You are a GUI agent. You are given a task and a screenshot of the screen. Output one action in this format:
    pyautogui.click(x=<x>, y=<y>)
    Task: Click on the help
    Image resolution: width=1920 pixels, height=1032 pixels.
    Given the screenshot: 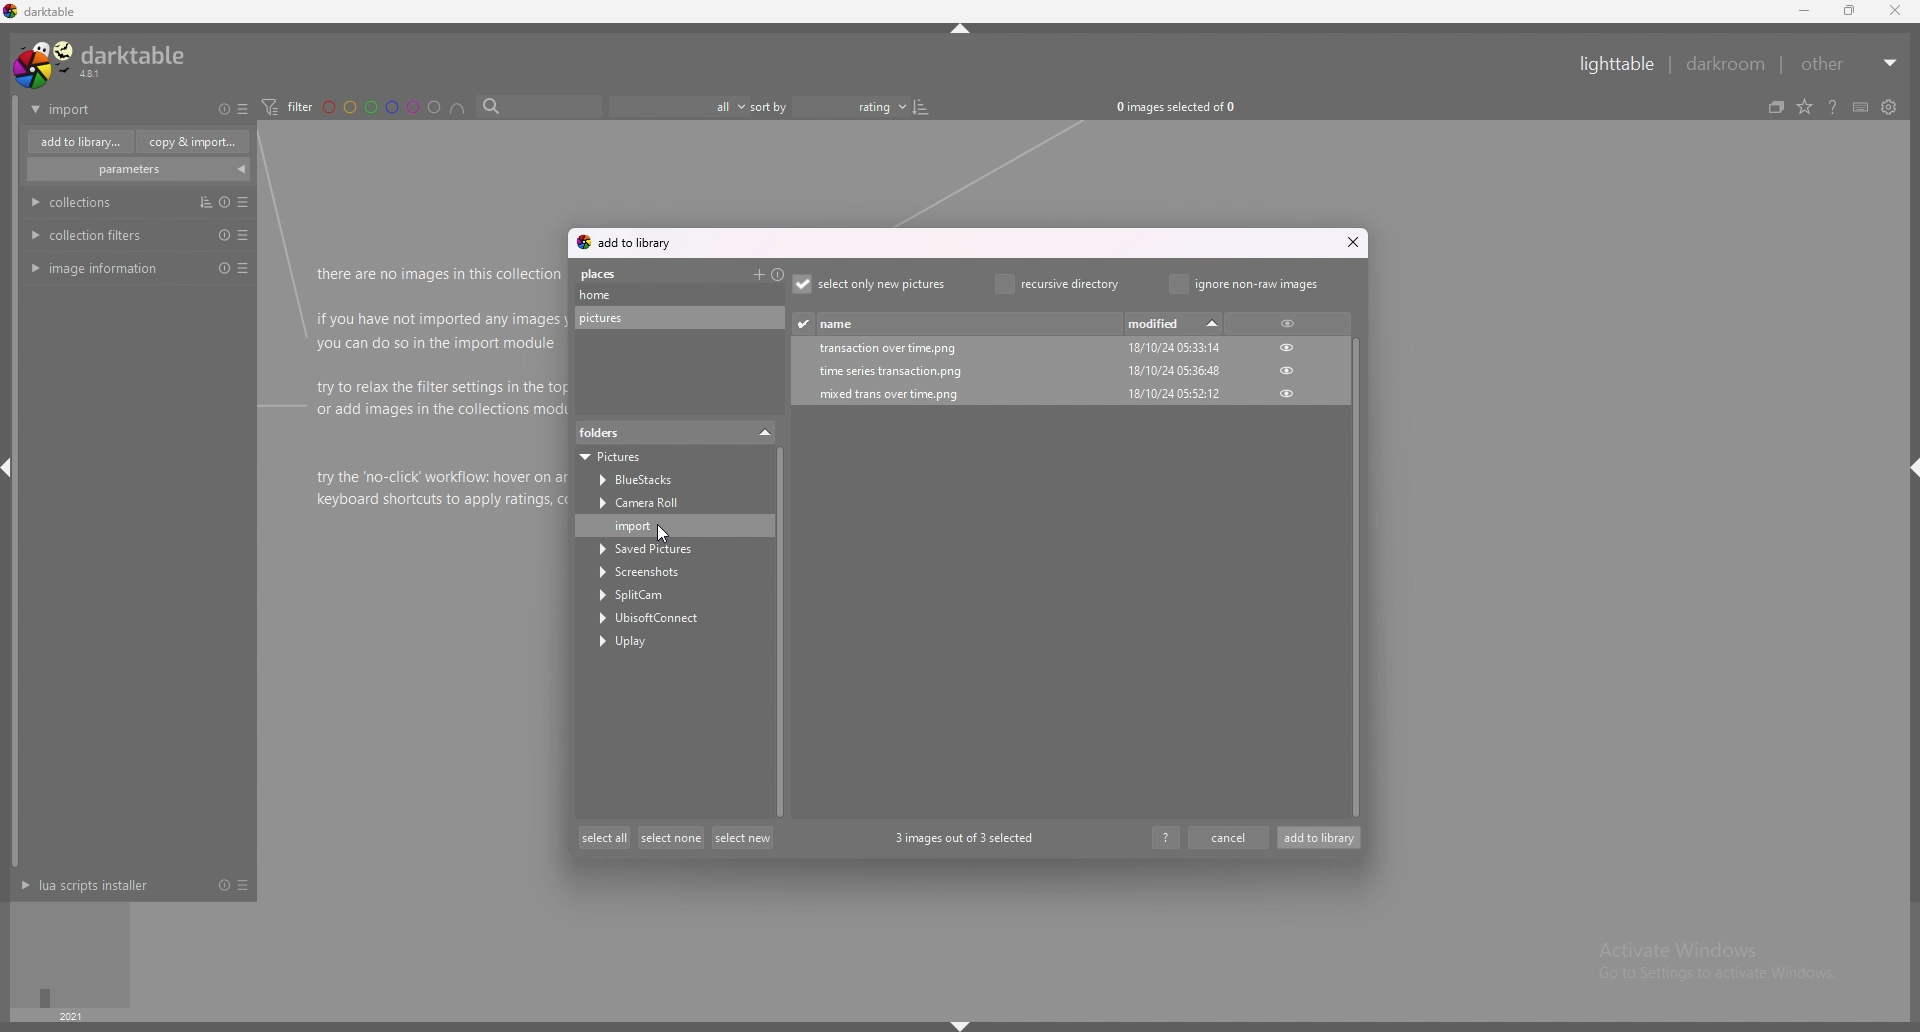 What is the action you would take?
    pyautogui.click(x=1833, y=107)
    